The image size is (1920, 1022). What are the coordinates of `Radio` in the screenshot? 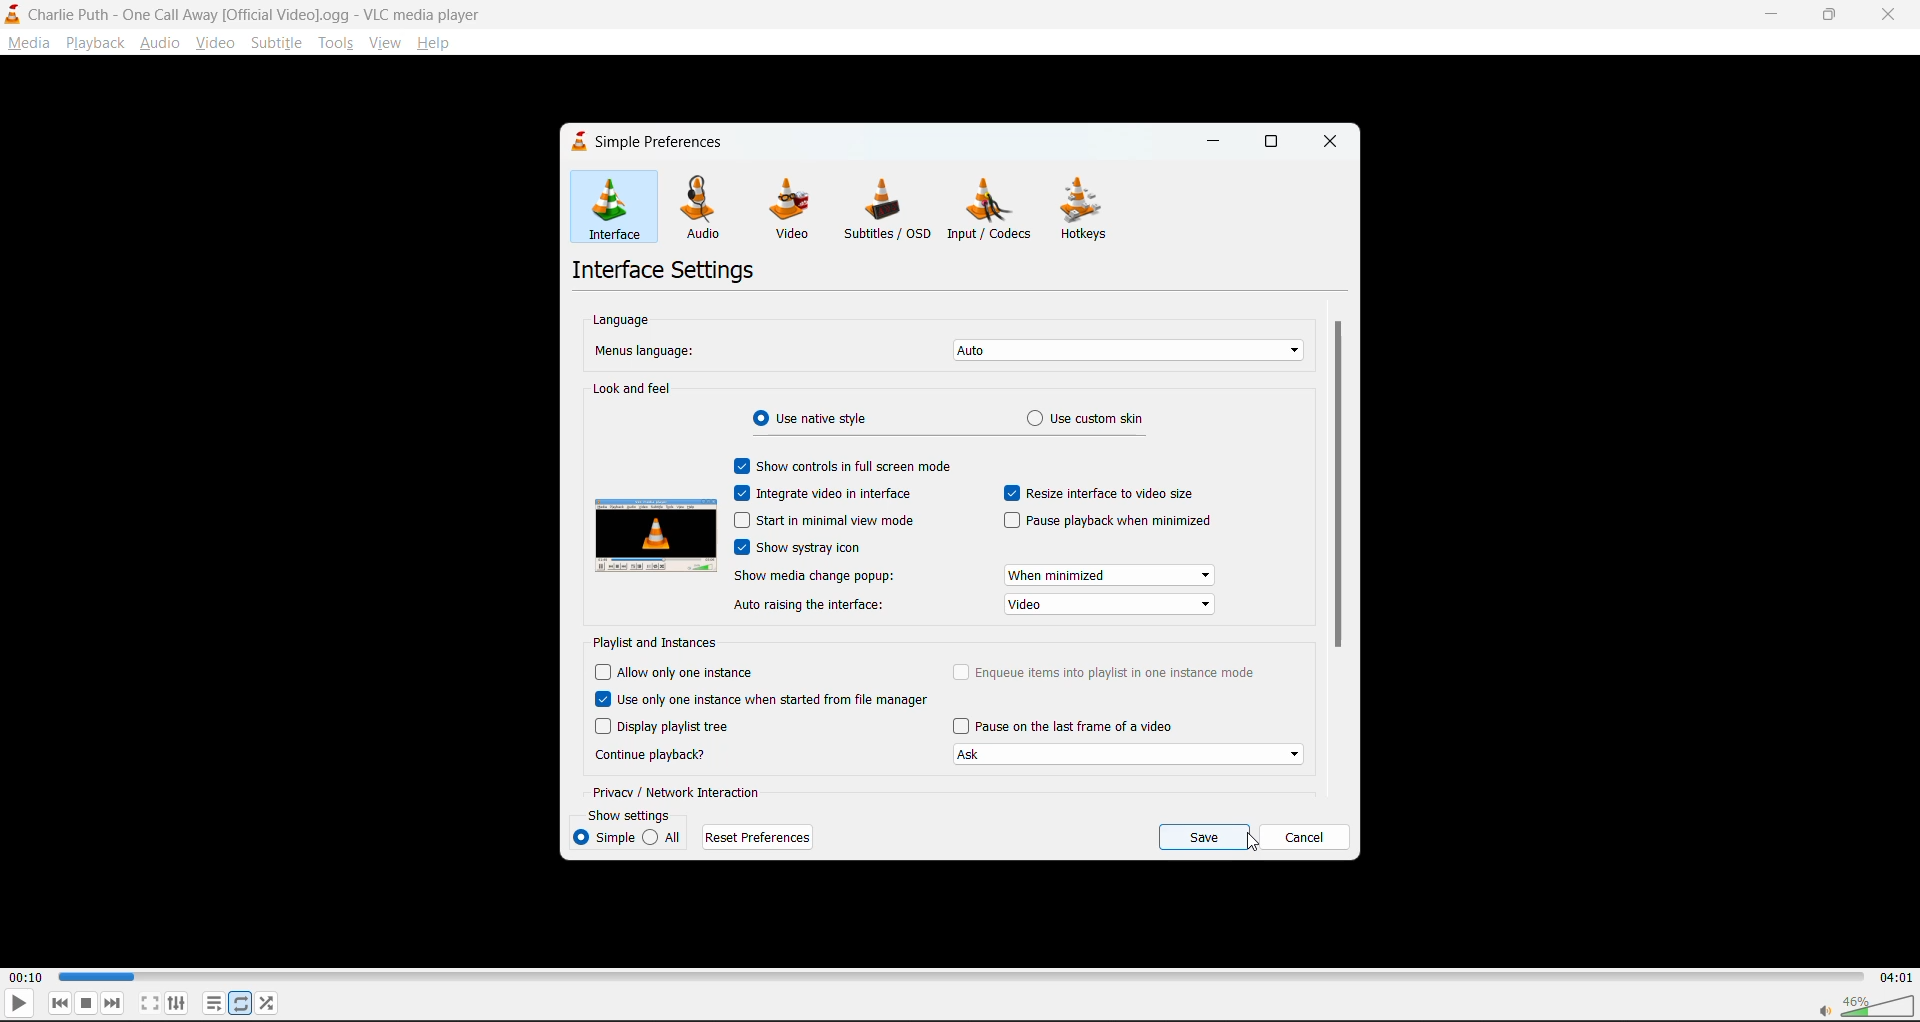 It's located at (756, 418).